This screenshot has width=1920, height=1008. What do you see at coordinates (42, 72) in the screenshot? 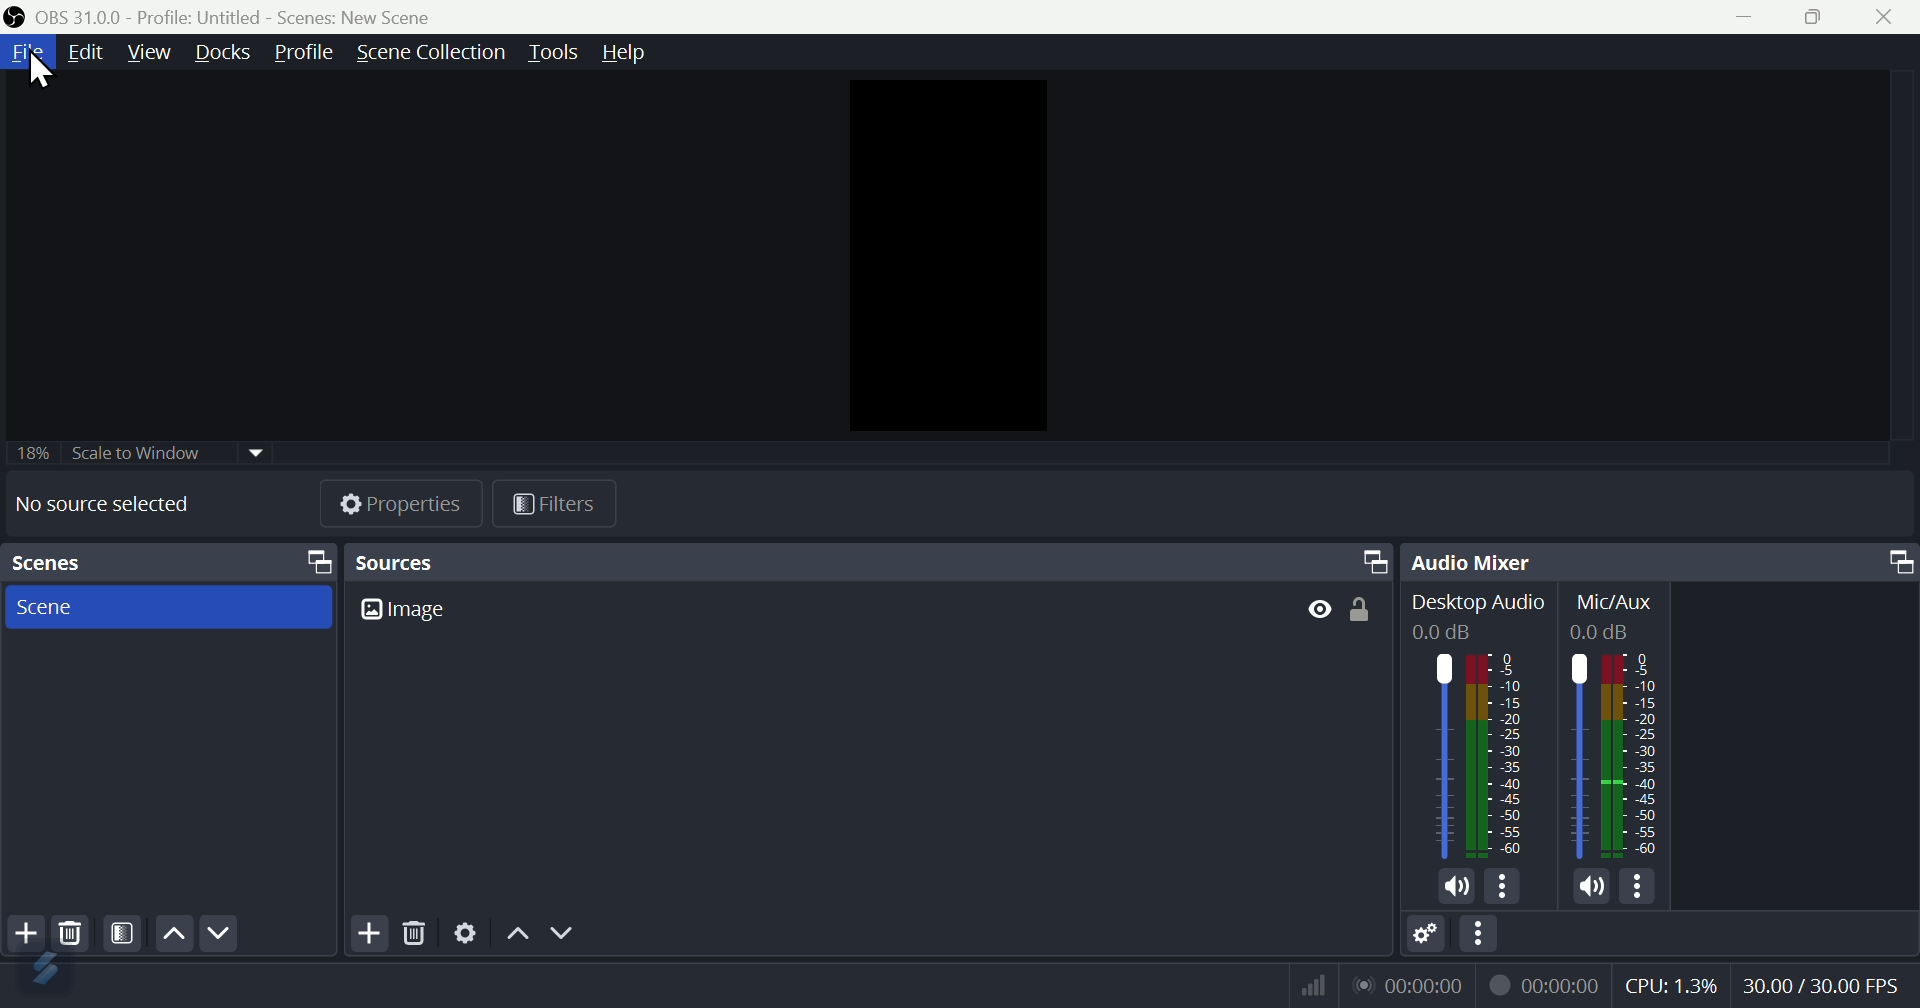
I see `cursor on File` at bounding box center [42, 72].